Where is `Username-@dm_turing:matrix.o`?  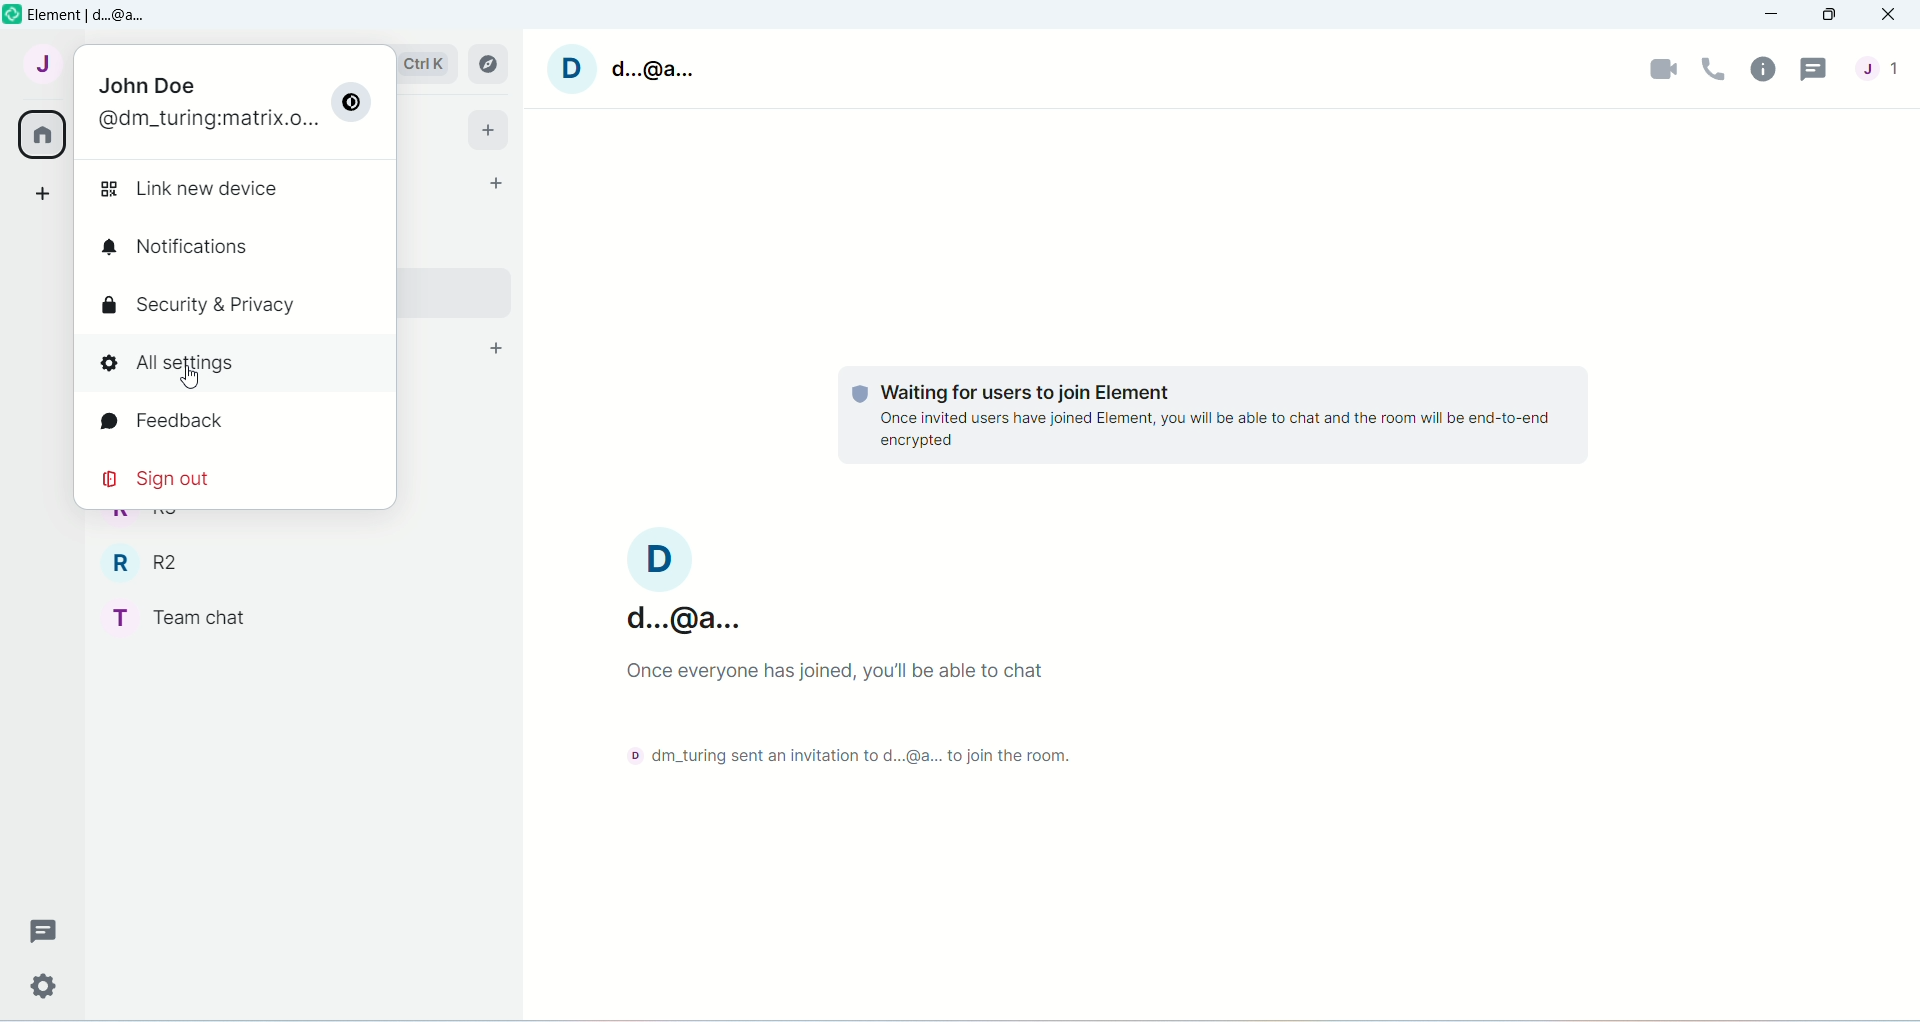 Username-@dm_turing:matrix.o is located at coordinates (205, 119).